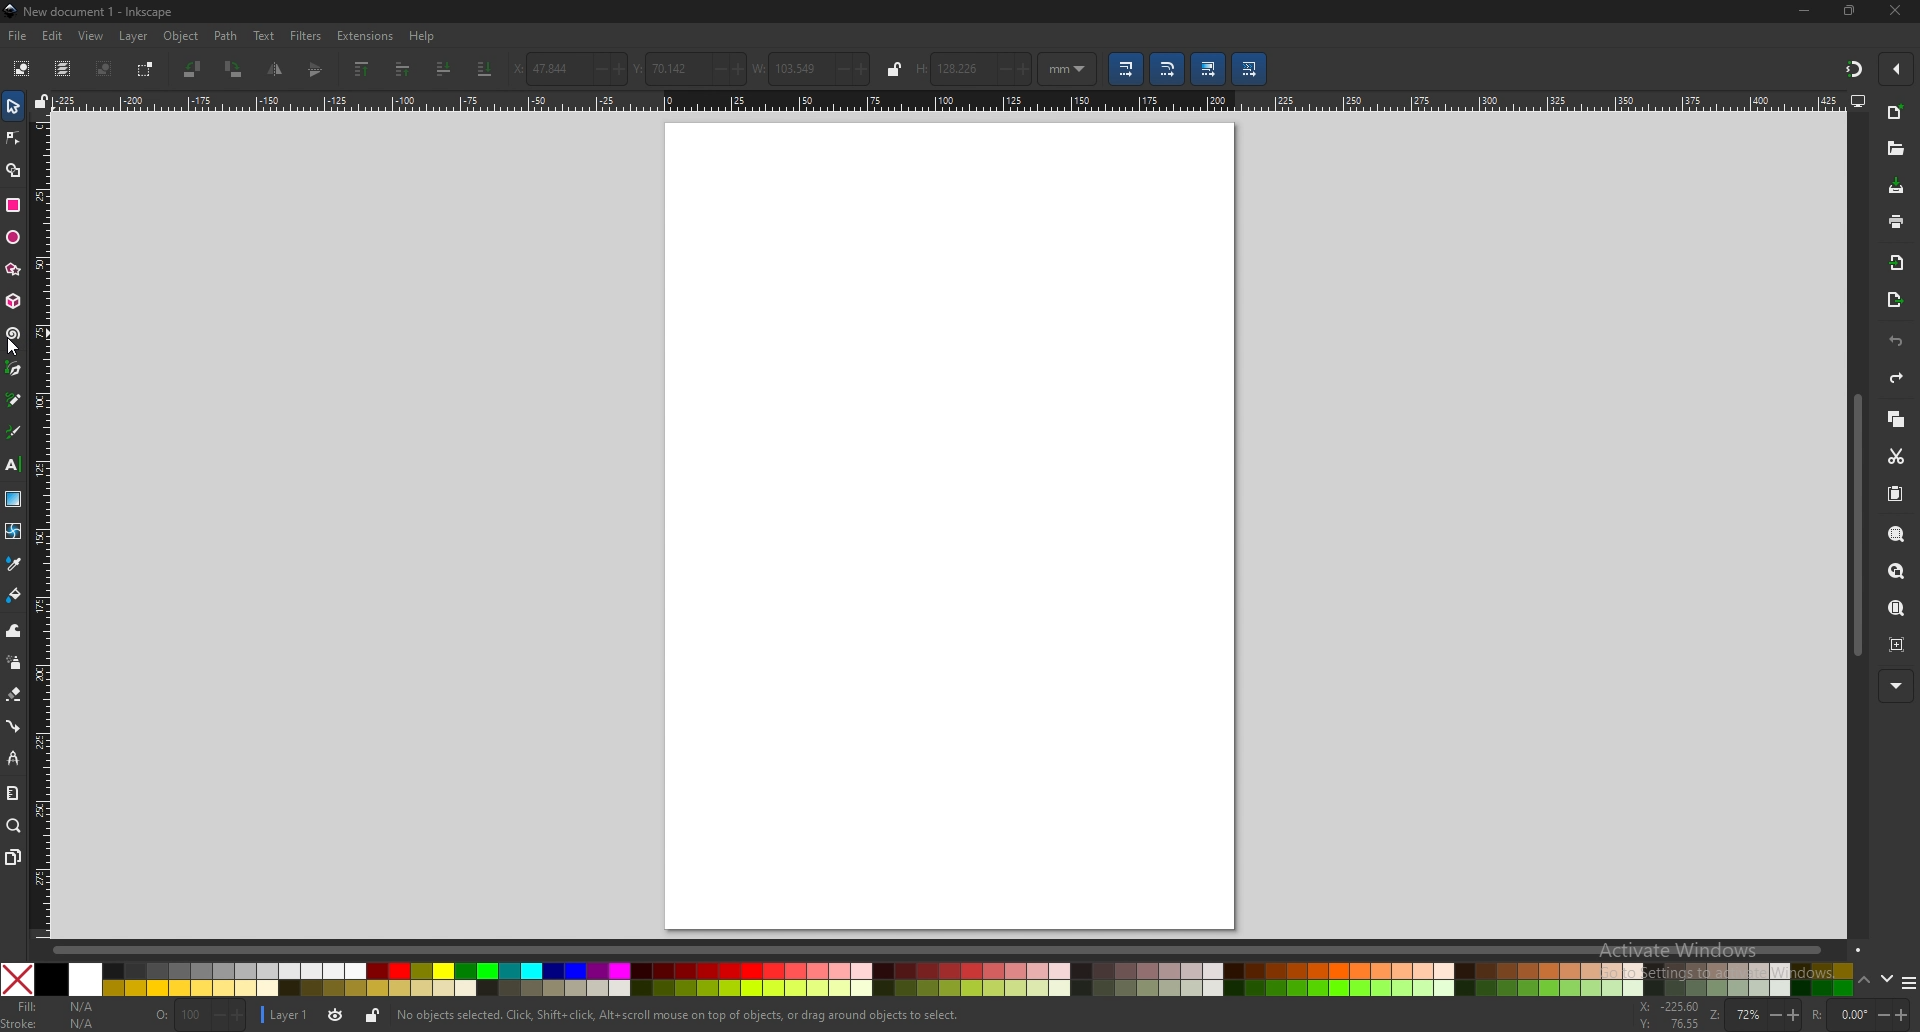 The width and height of the screenshot is (1920, 1032). Describe the element at coordinates (1208, 68) in the screenshot. I see `move gradient` at that location.